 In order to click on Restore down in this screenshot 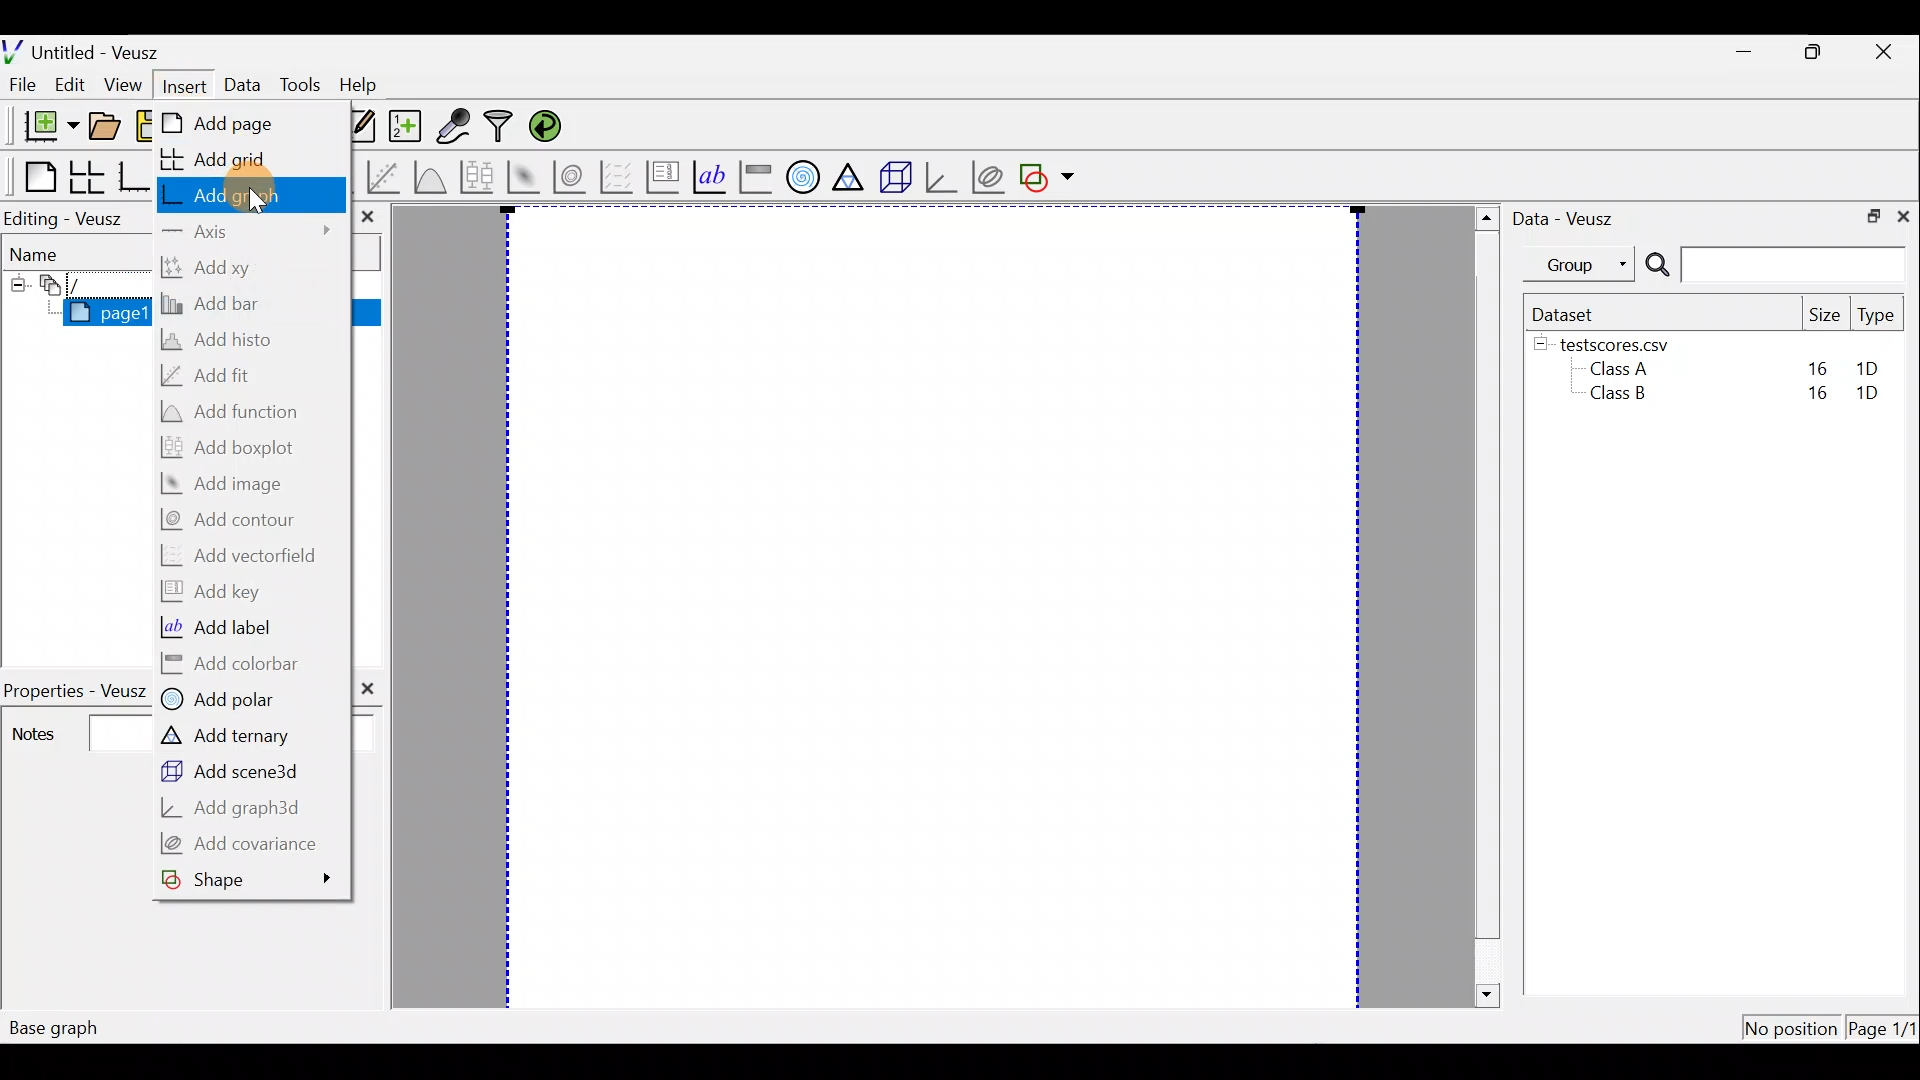, I will do `click(1871, 218)`.